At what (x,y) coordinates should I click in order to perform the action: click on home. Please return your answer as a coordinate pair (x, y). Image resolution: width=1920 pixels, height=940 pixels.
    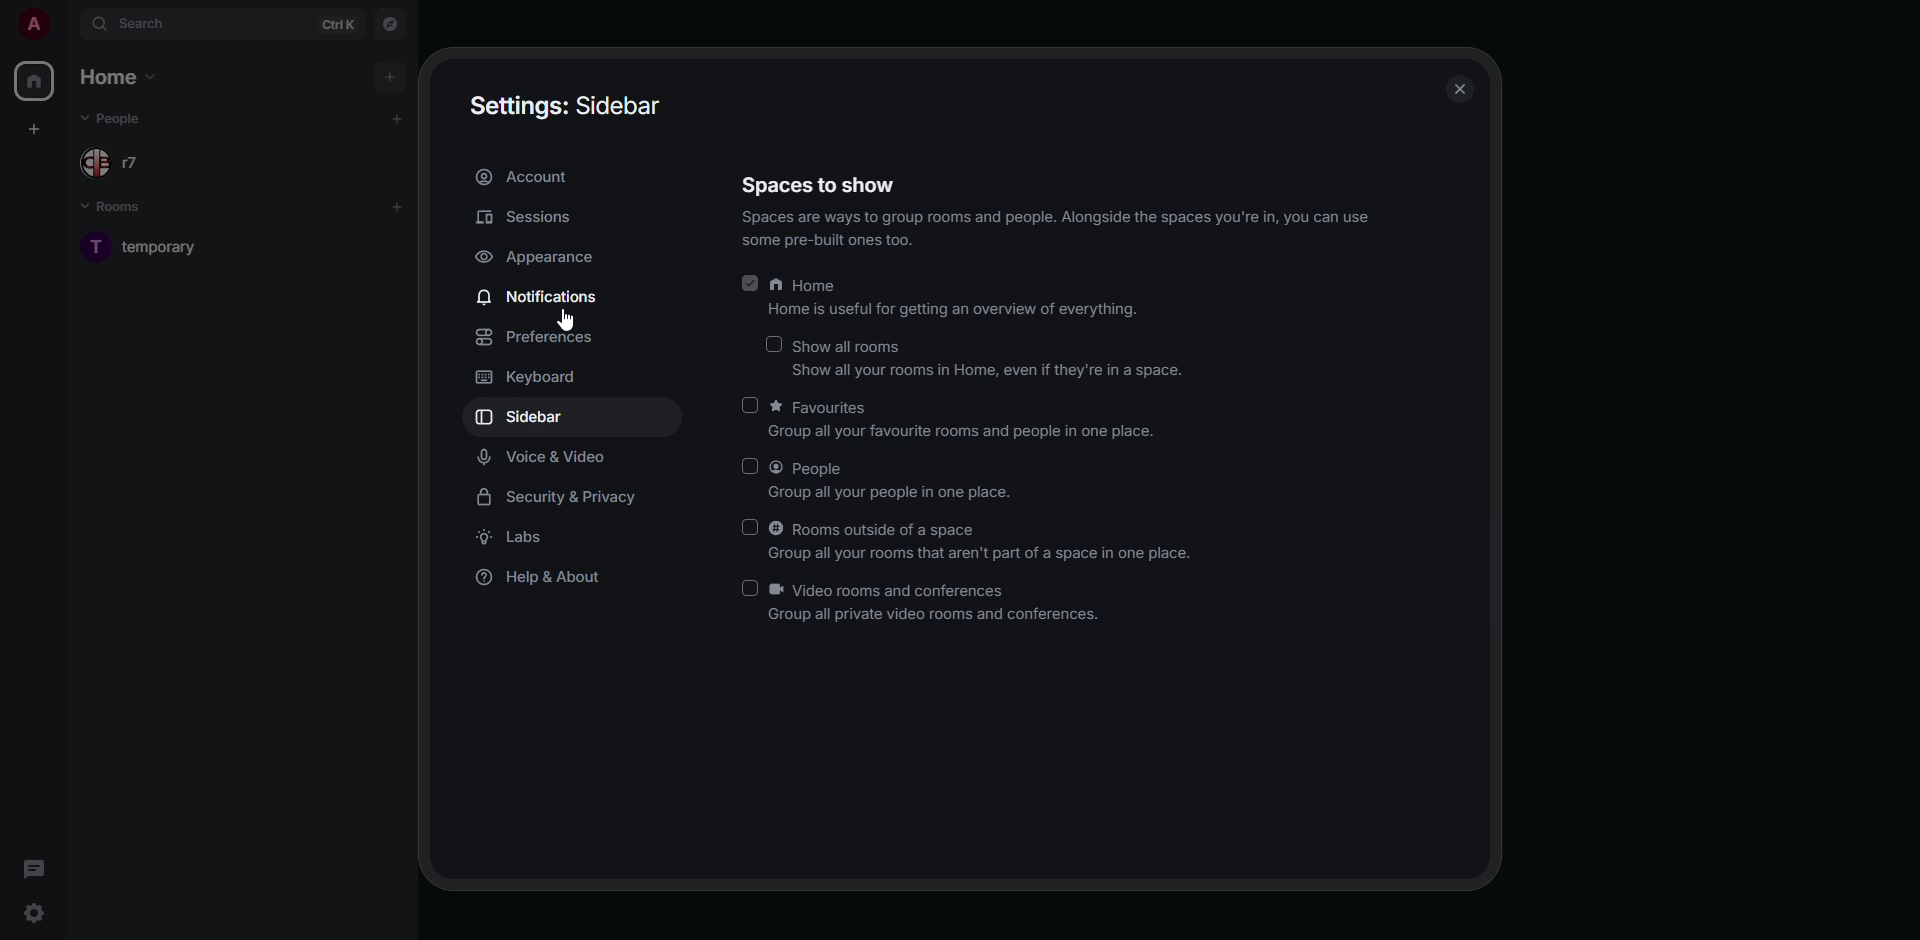
    Looking at the image, I should click on (127, 79).